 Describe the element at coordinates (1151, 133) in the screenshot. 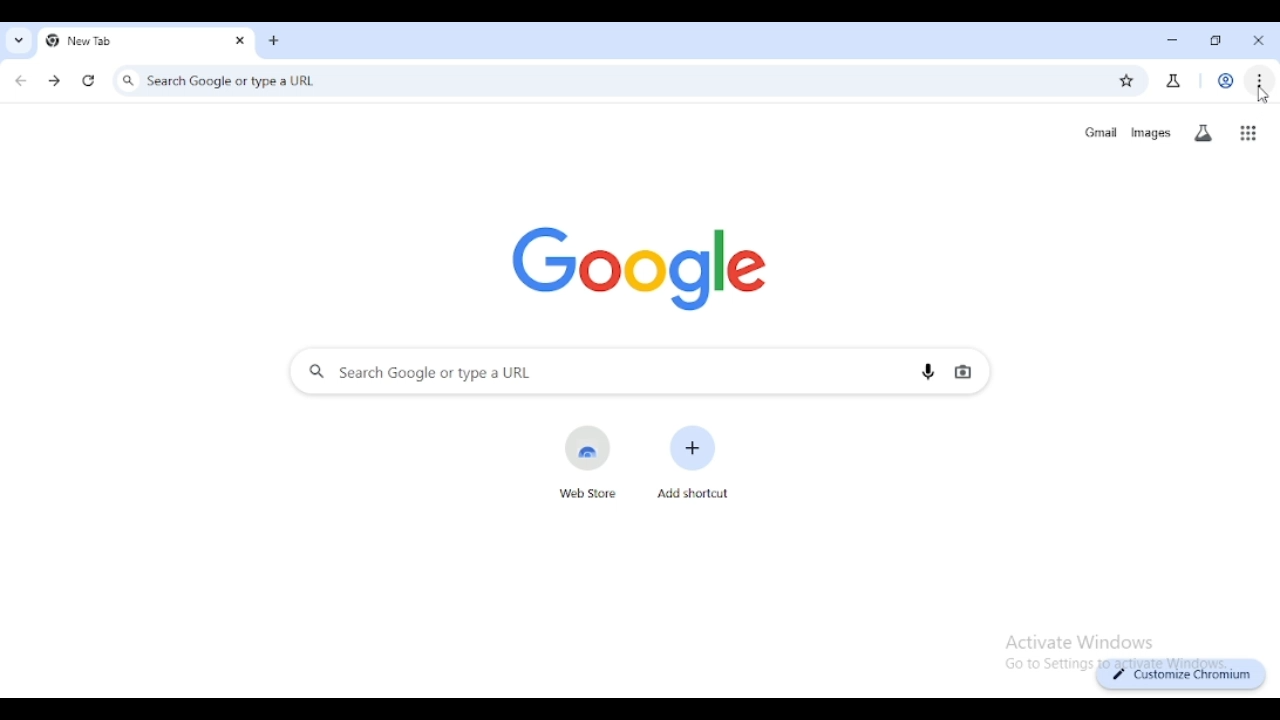

I see `images` at that location.